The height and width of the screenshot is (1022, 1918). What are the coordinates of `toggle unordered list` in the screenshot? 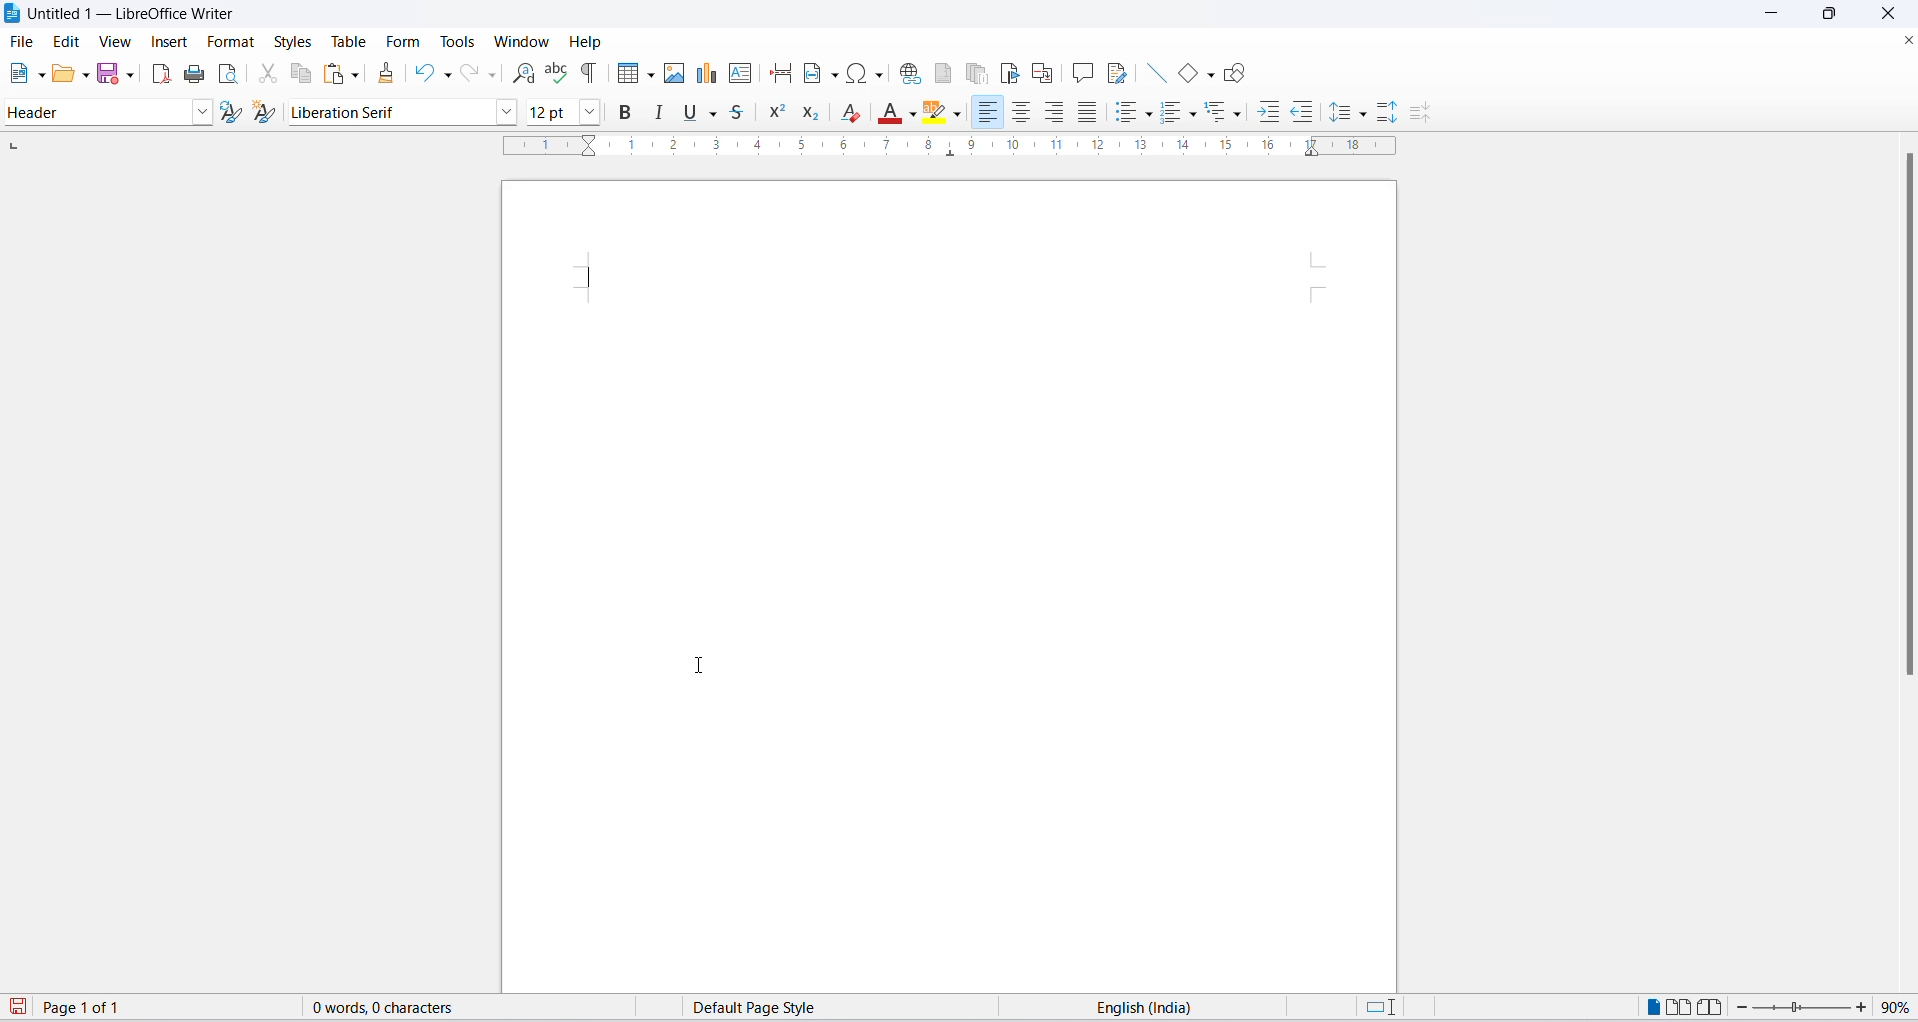 It's located at (1149, 115).